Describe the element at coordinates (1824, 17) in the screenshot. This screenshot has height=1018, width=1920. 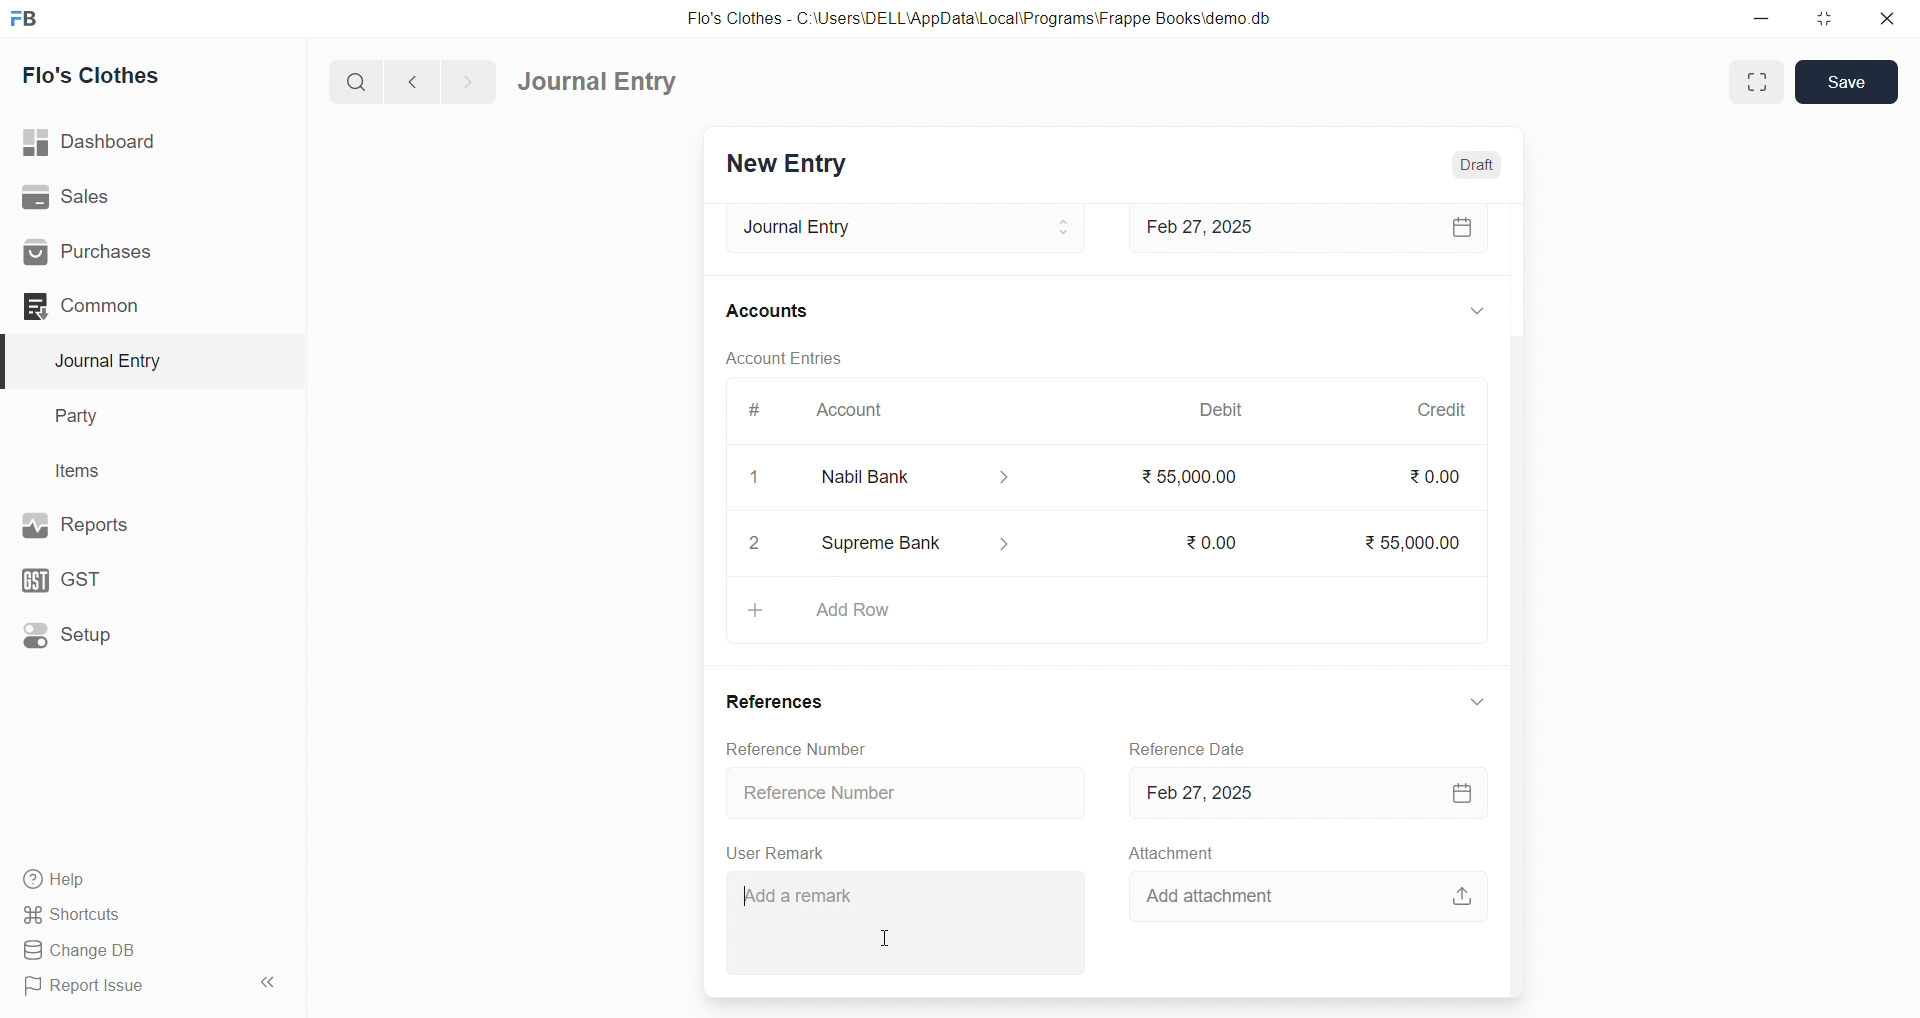
I see `resize` at that location.